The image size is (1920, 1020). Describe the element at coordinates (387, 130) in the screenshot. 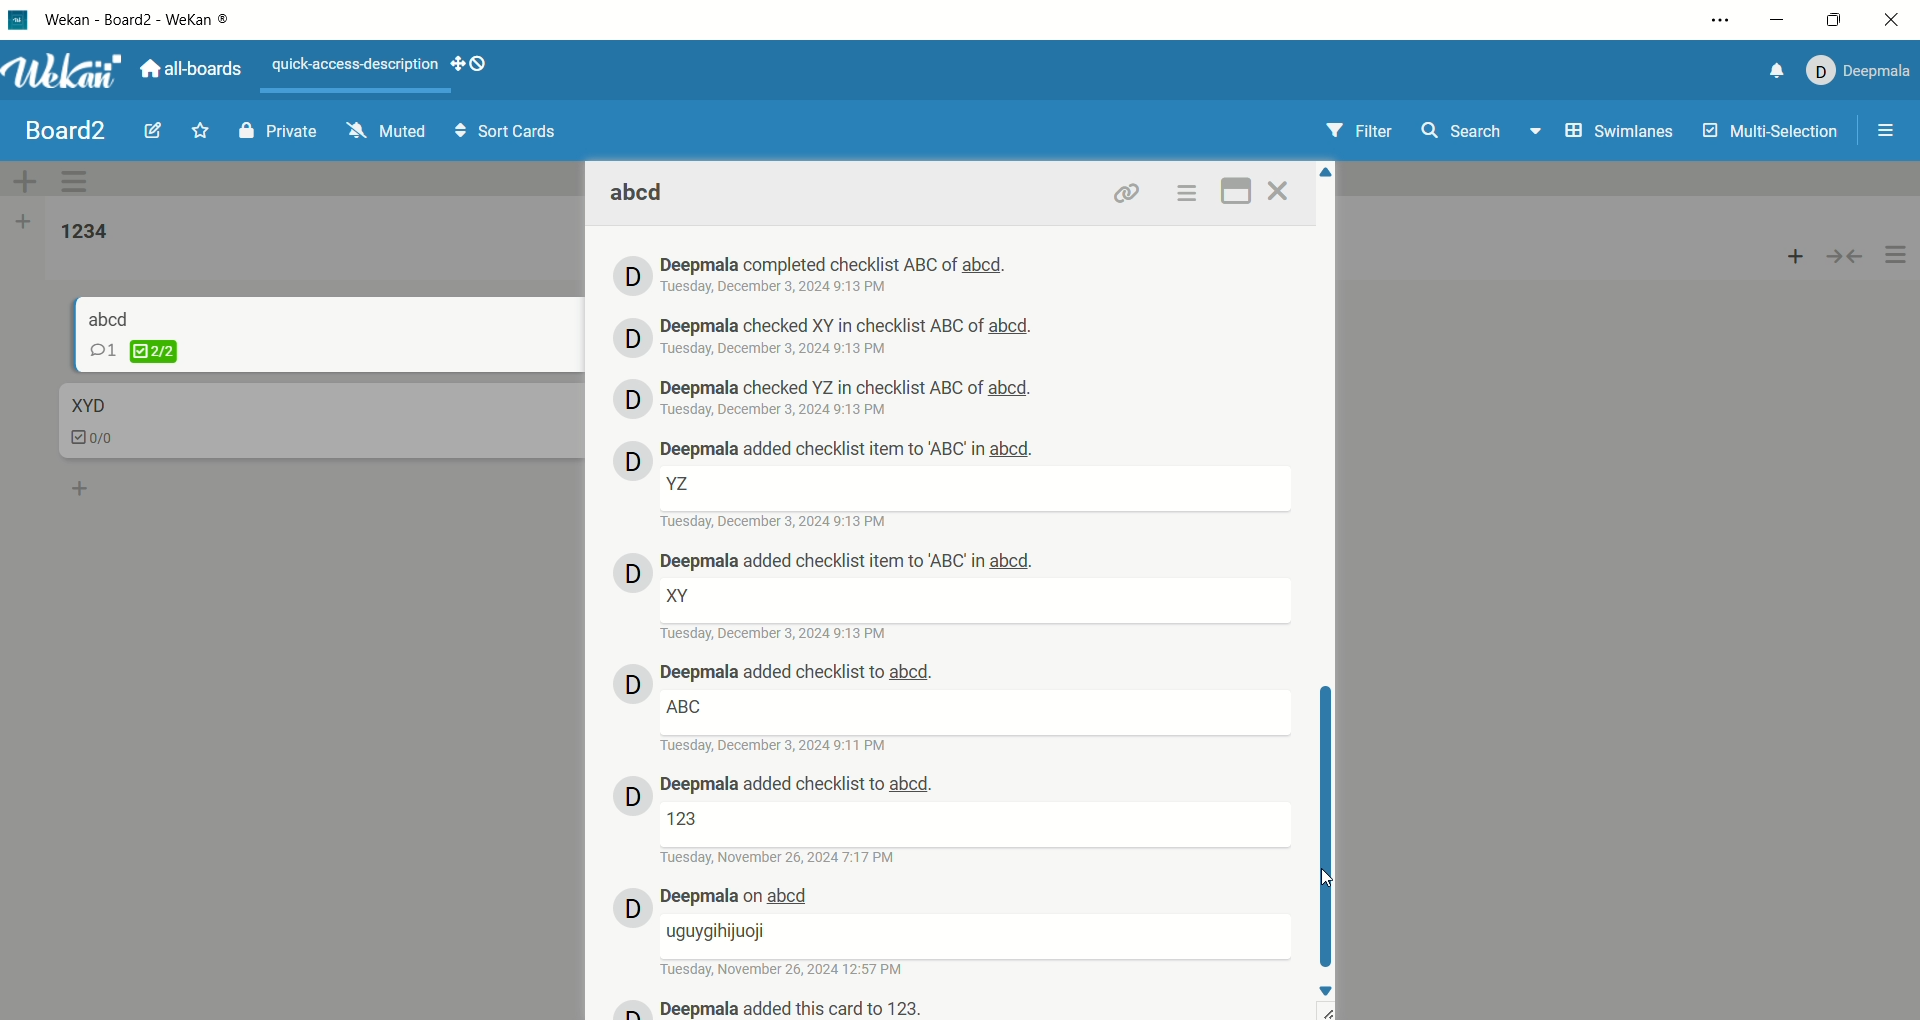

I see `muted` at that location.